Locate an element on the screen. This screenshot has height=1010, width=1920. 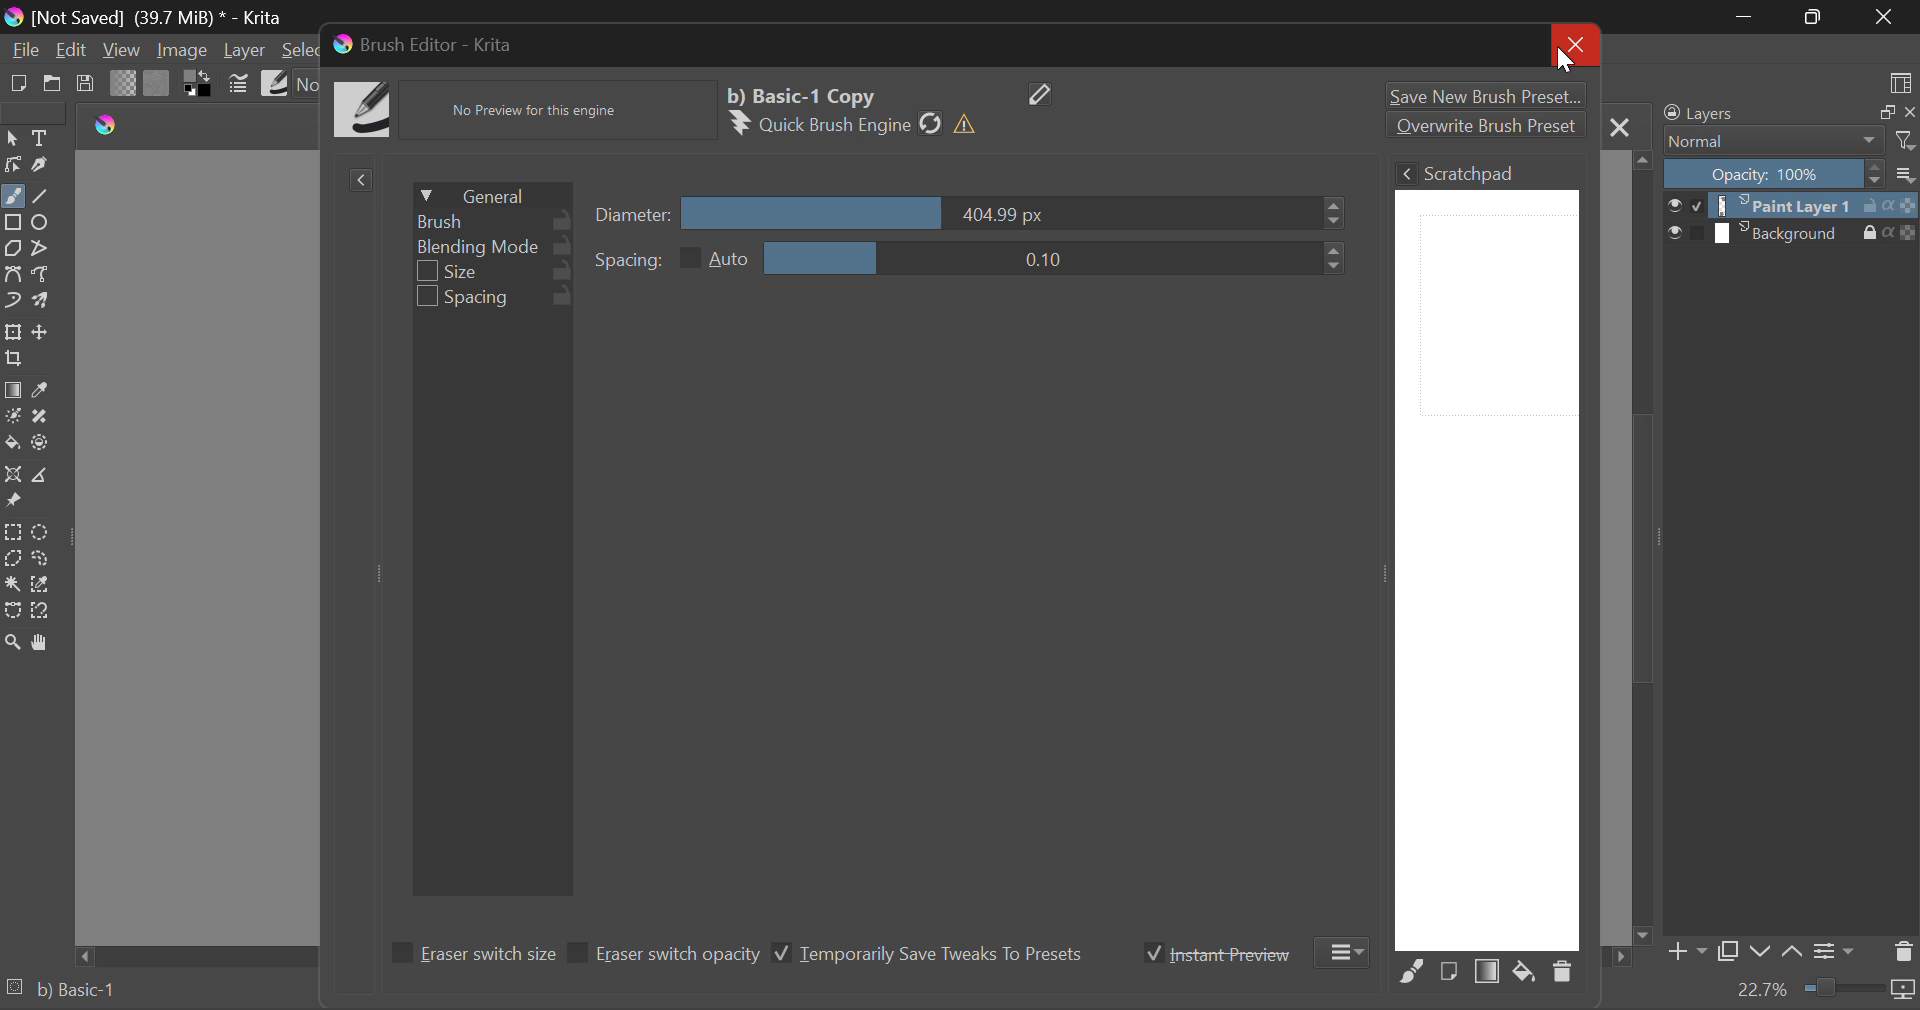
Blending Mode is located at coordinates (1788, 142).